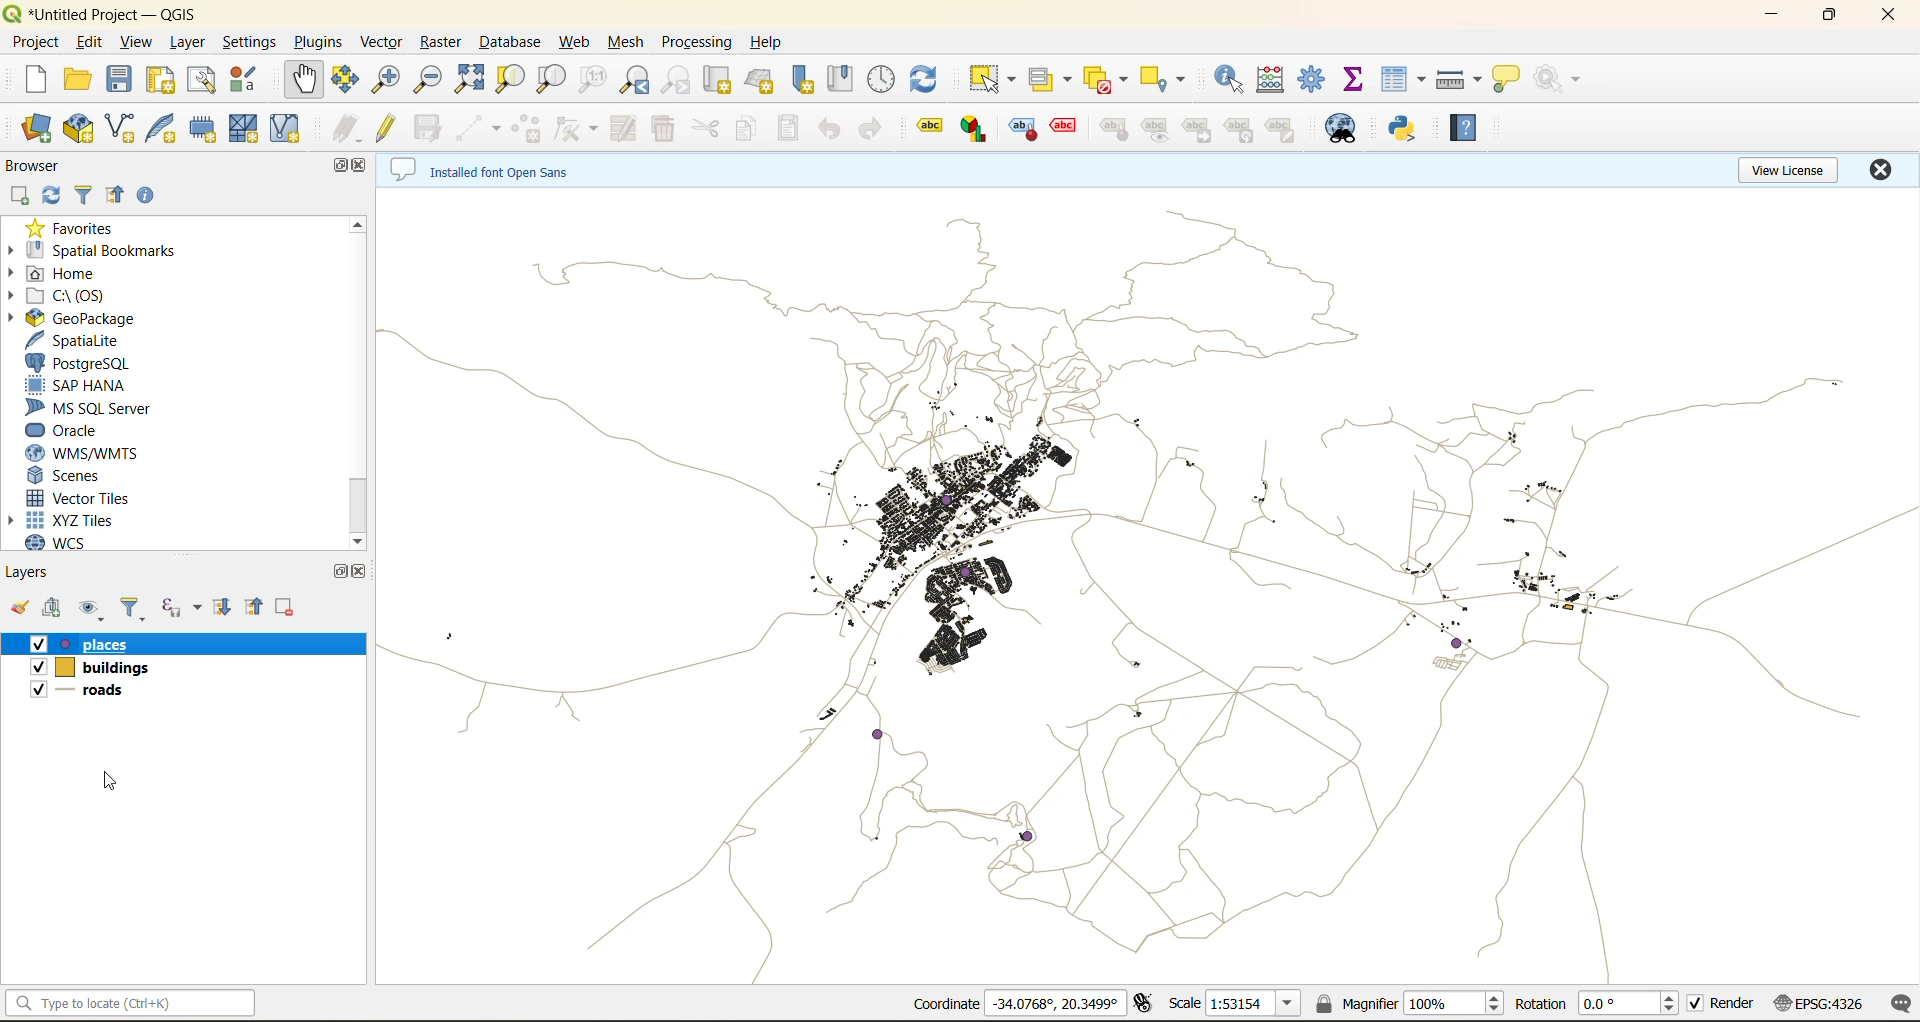  What do you see at coordinates (508, 81) in the screenshot?
I see `zoom selection` at bounding box center [508, 81].